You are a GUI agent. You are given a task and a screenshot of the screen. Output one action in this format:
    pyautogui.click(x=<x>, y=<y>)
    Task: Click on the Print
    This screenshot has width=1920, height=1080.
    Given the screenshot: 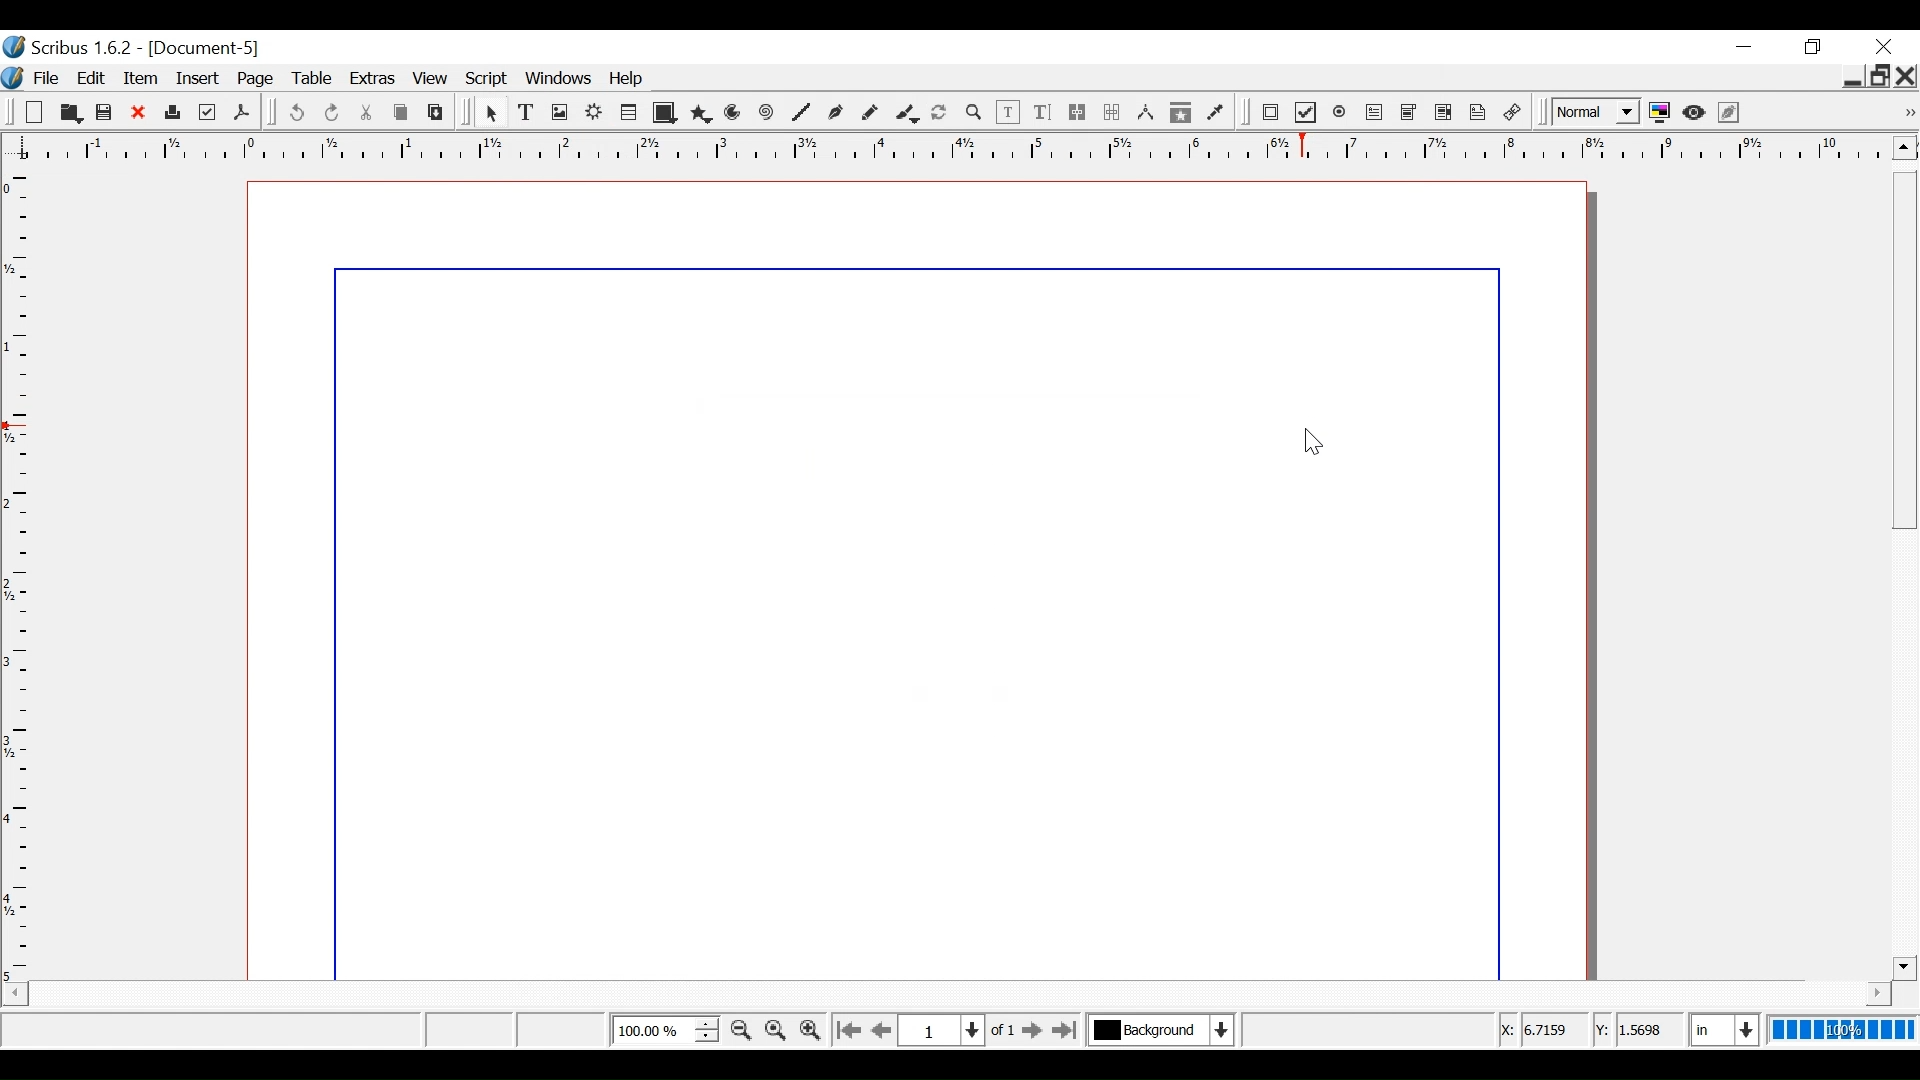 What is the action you would take?
    pyautogui.click(x=171, y=114)
    